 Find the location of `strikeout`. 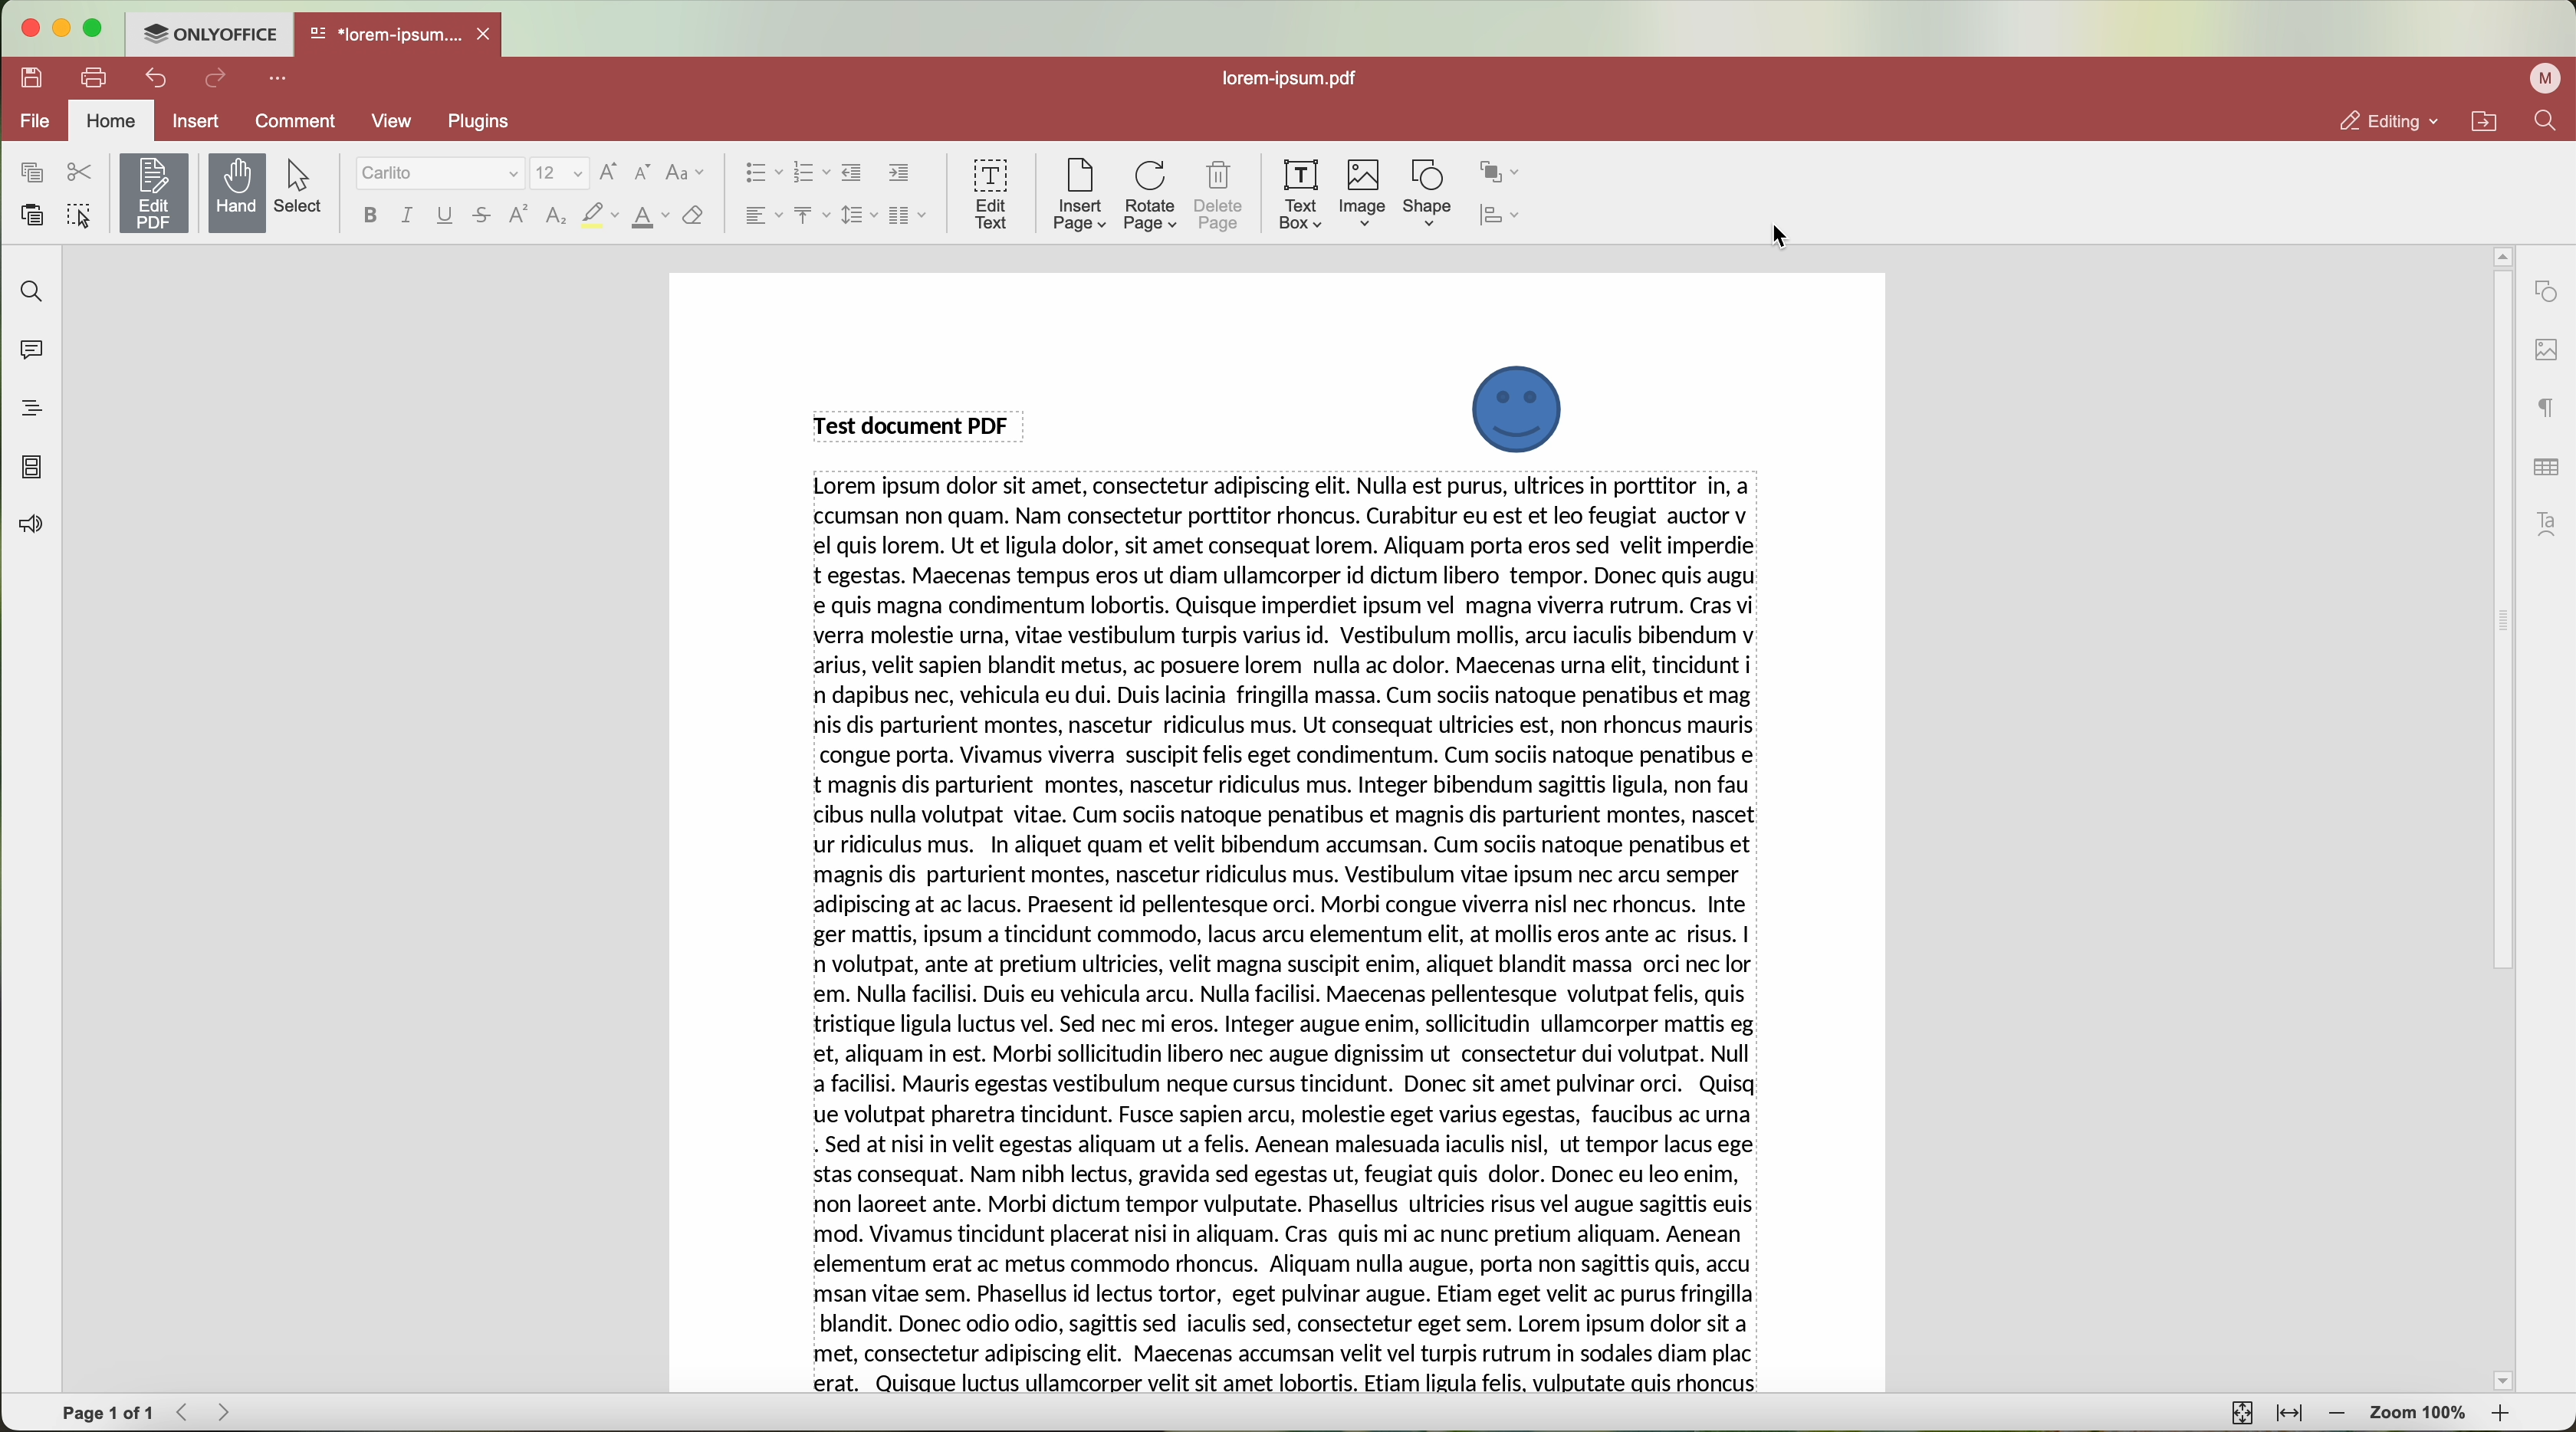

strikeout is located at coordinates (600, 216).